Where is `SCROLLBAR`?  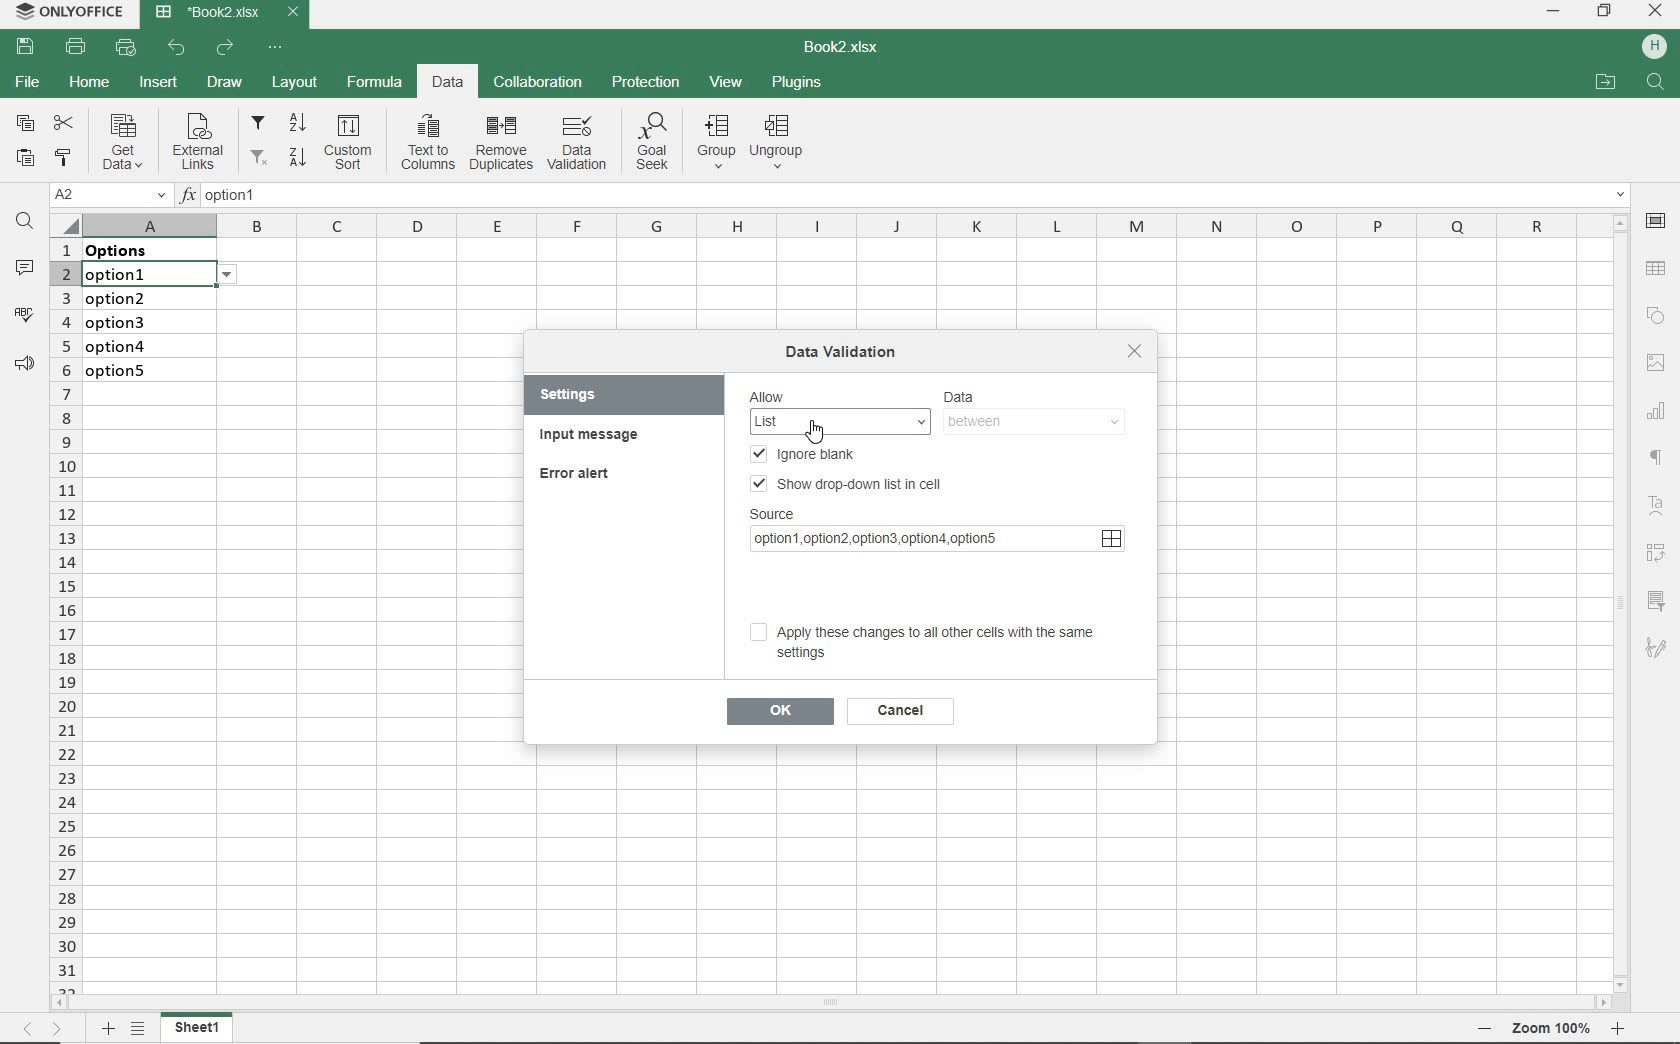
SCROLLBAR is located at coordinates (1621, 603).